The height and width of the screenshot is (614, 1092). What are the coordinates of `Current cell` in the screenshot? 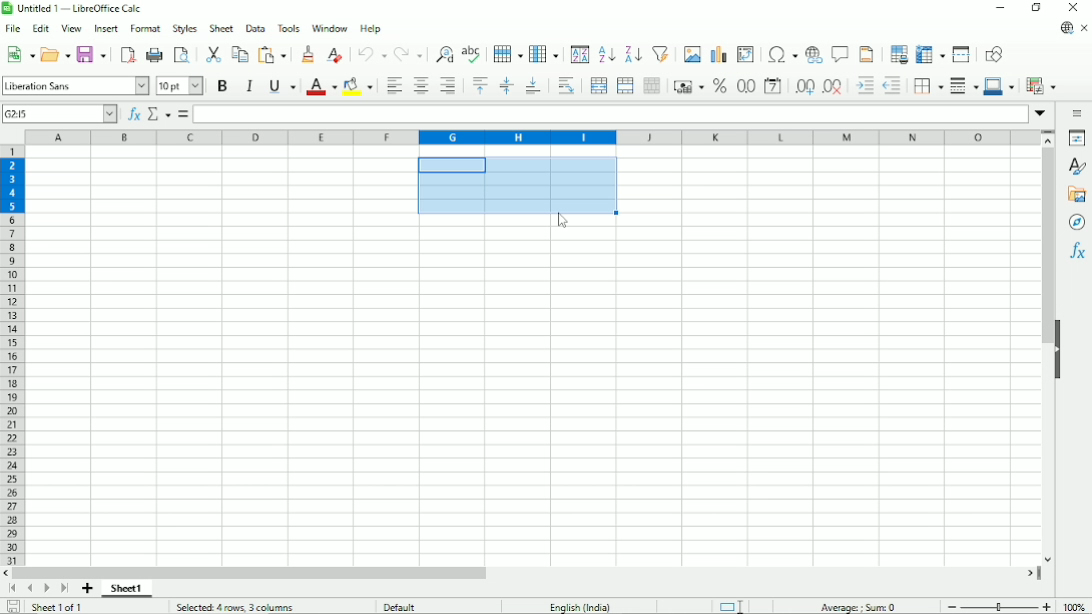 It's located at (59, 113).